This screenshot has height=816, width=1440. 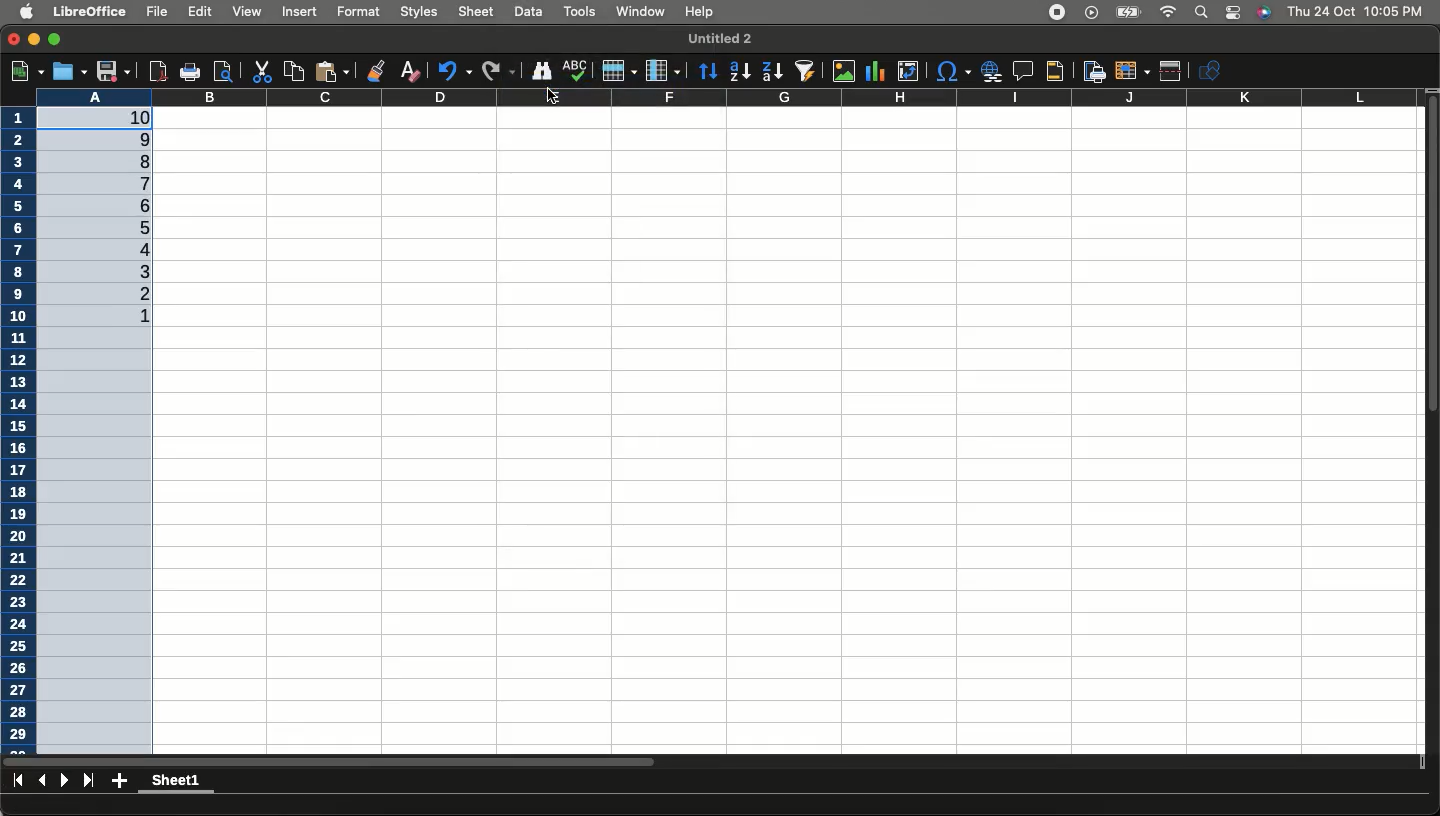 I want to click on Paste, so click(x=336, y=70).